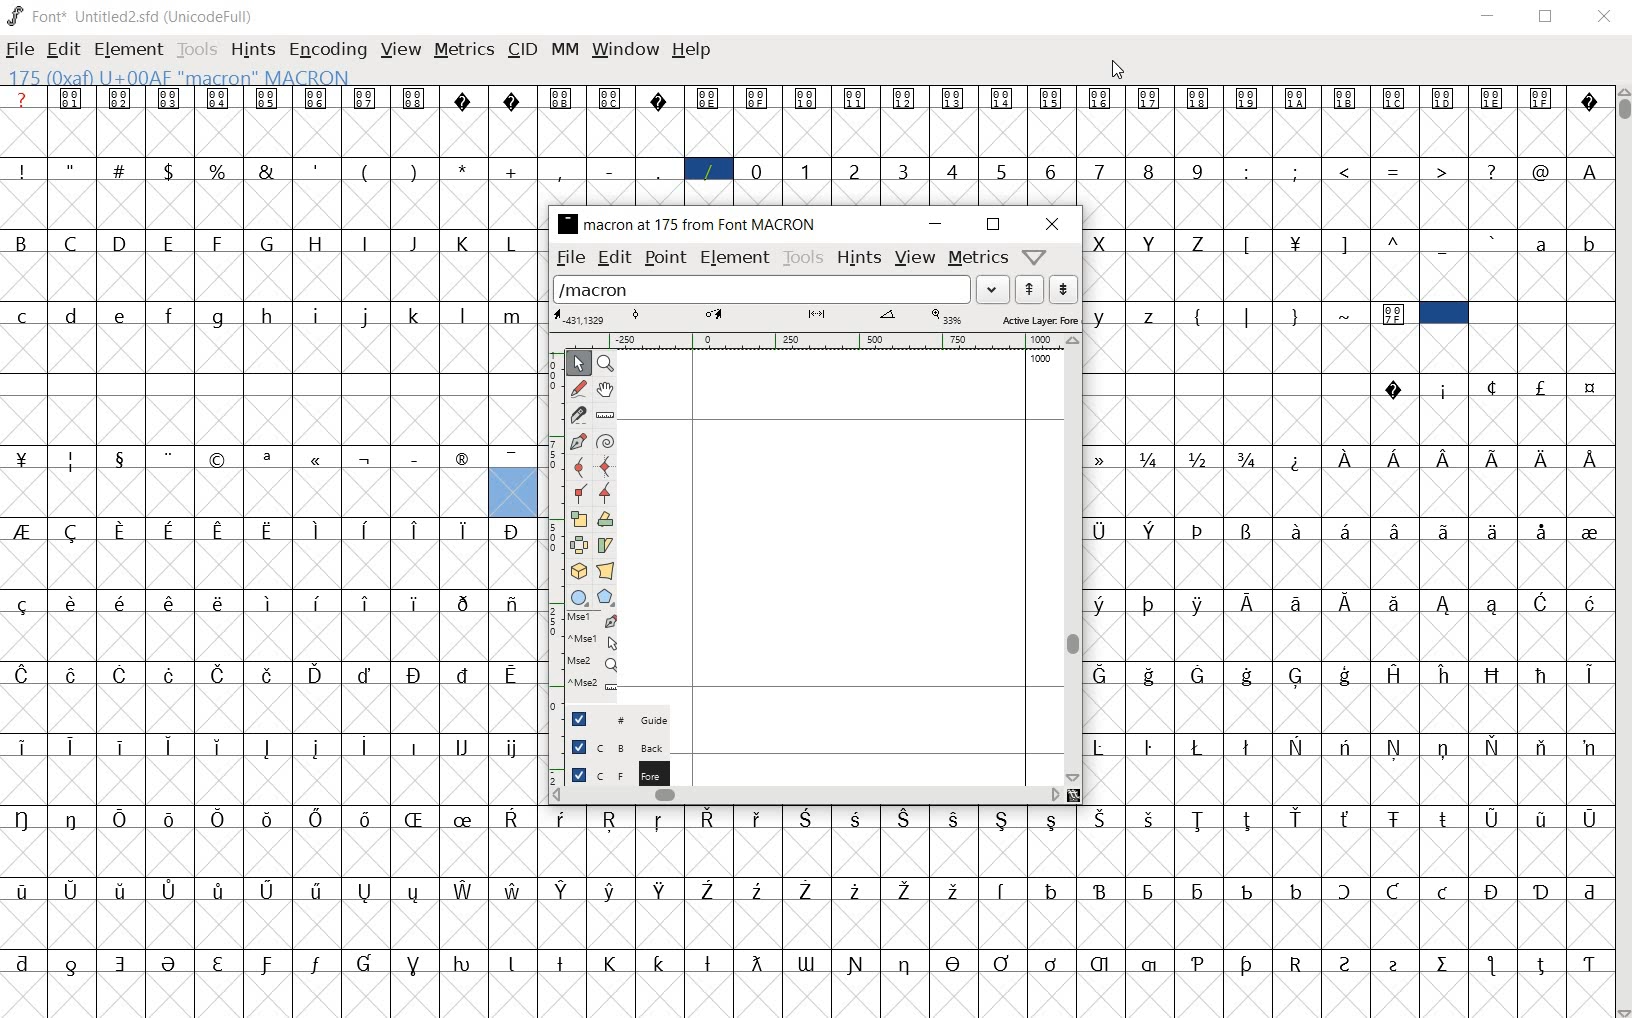 The height and width of the screenshot is (1018, 1632). What do you see at coordinates (171, 889) in the screenshot?
I see `Symbol` at bounding box center [171, 889].